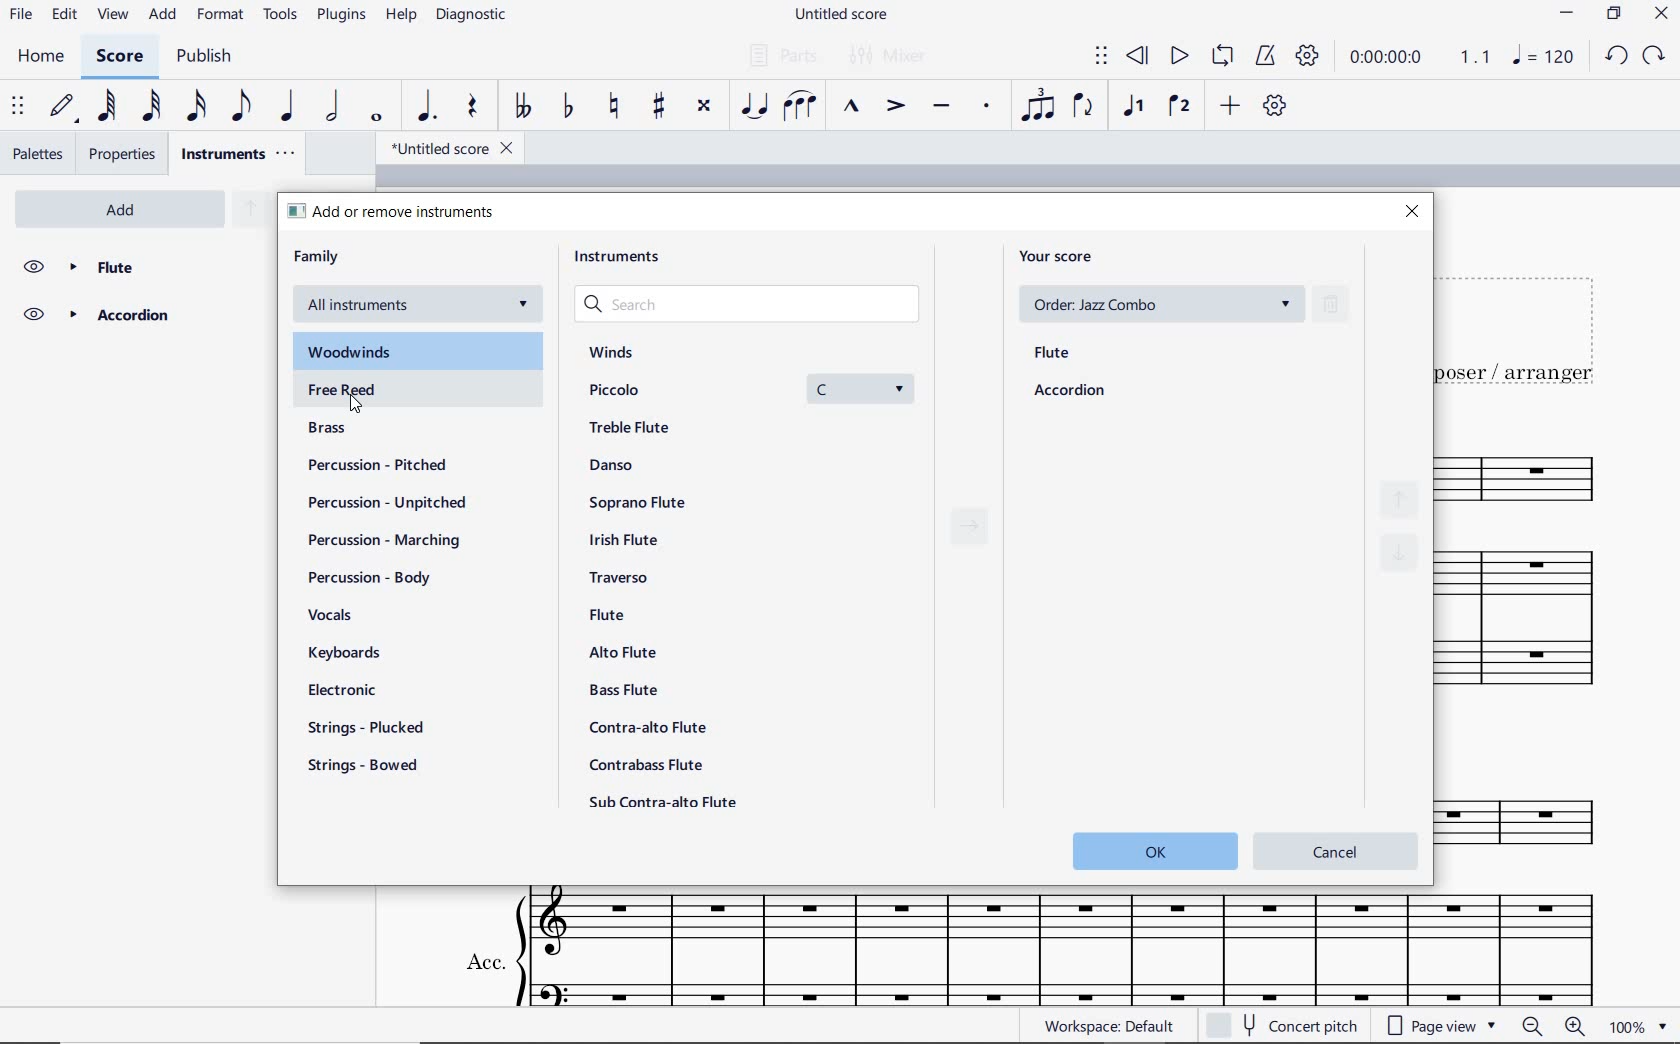 The image size is (1680, 1044). Describe the element at coordinates (521, 107) in the screenshot. I see `toggle double-flat` at that location.